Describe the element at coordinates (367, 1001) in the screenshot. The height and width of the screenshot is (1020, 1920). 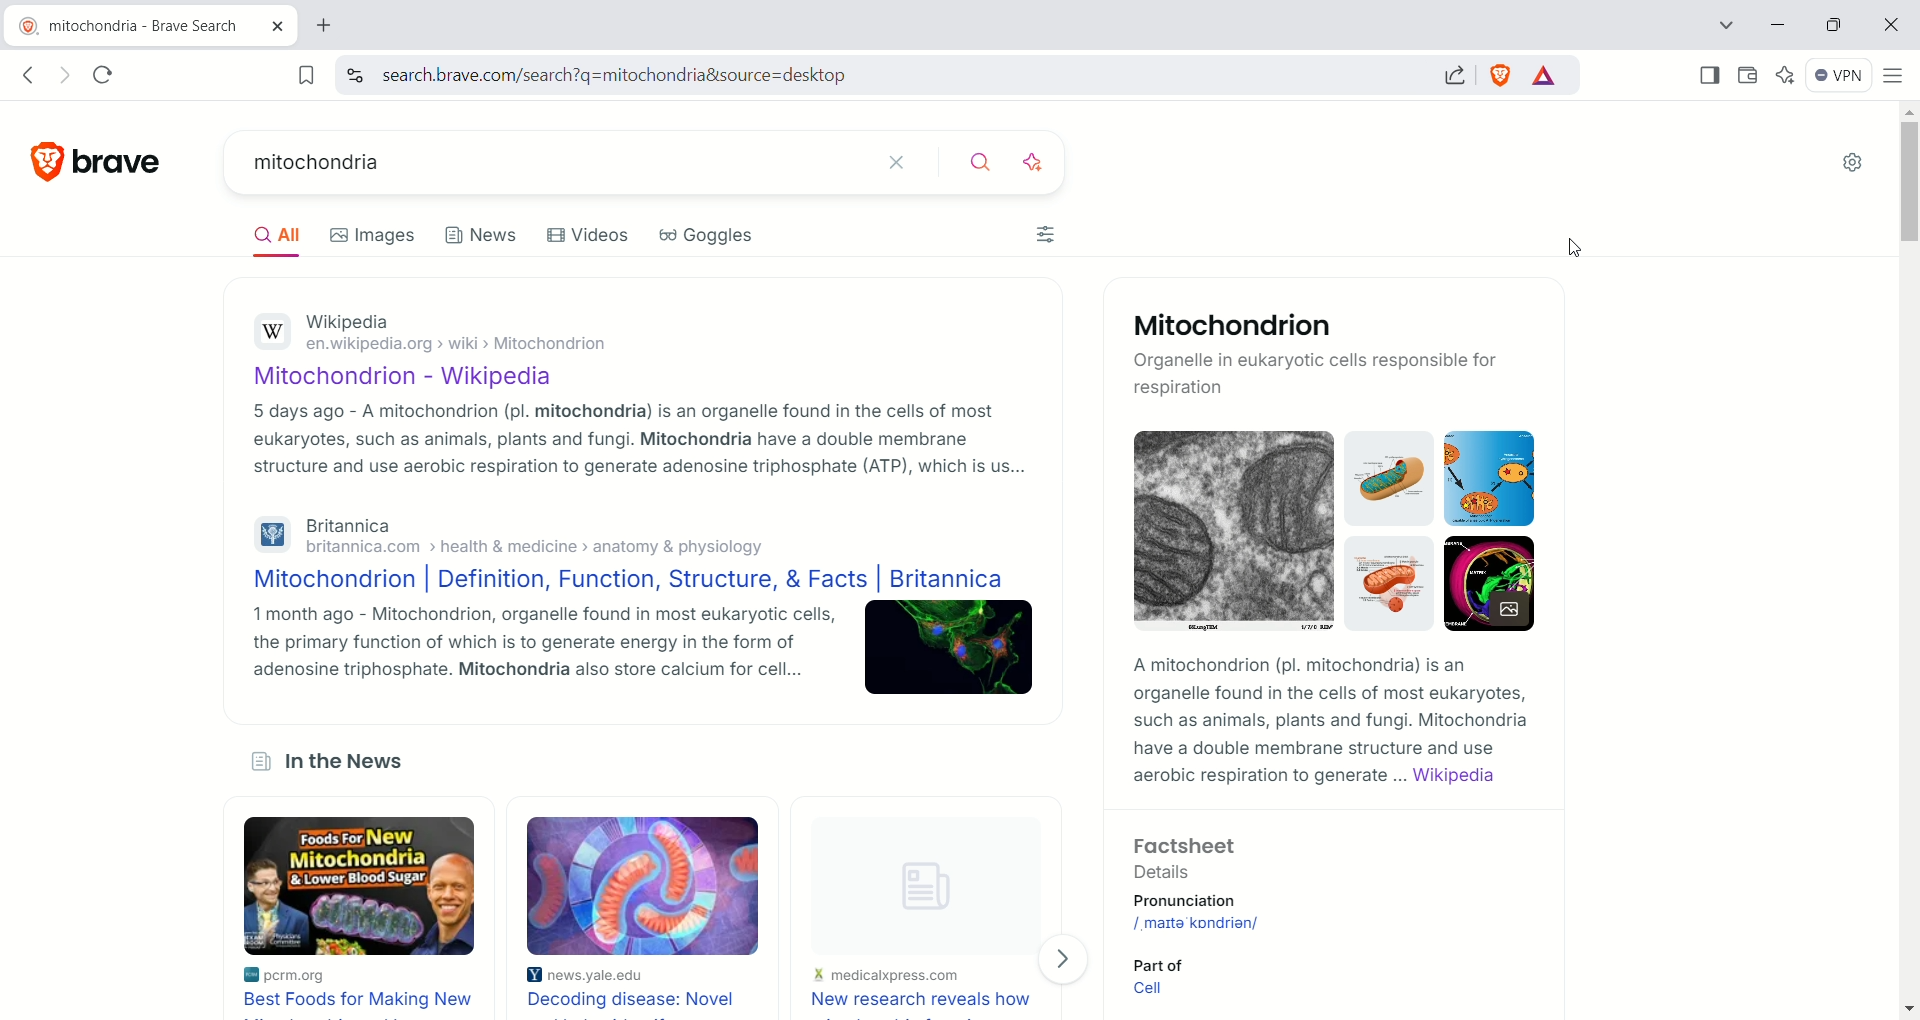
I see `Best food for making new` at that location.